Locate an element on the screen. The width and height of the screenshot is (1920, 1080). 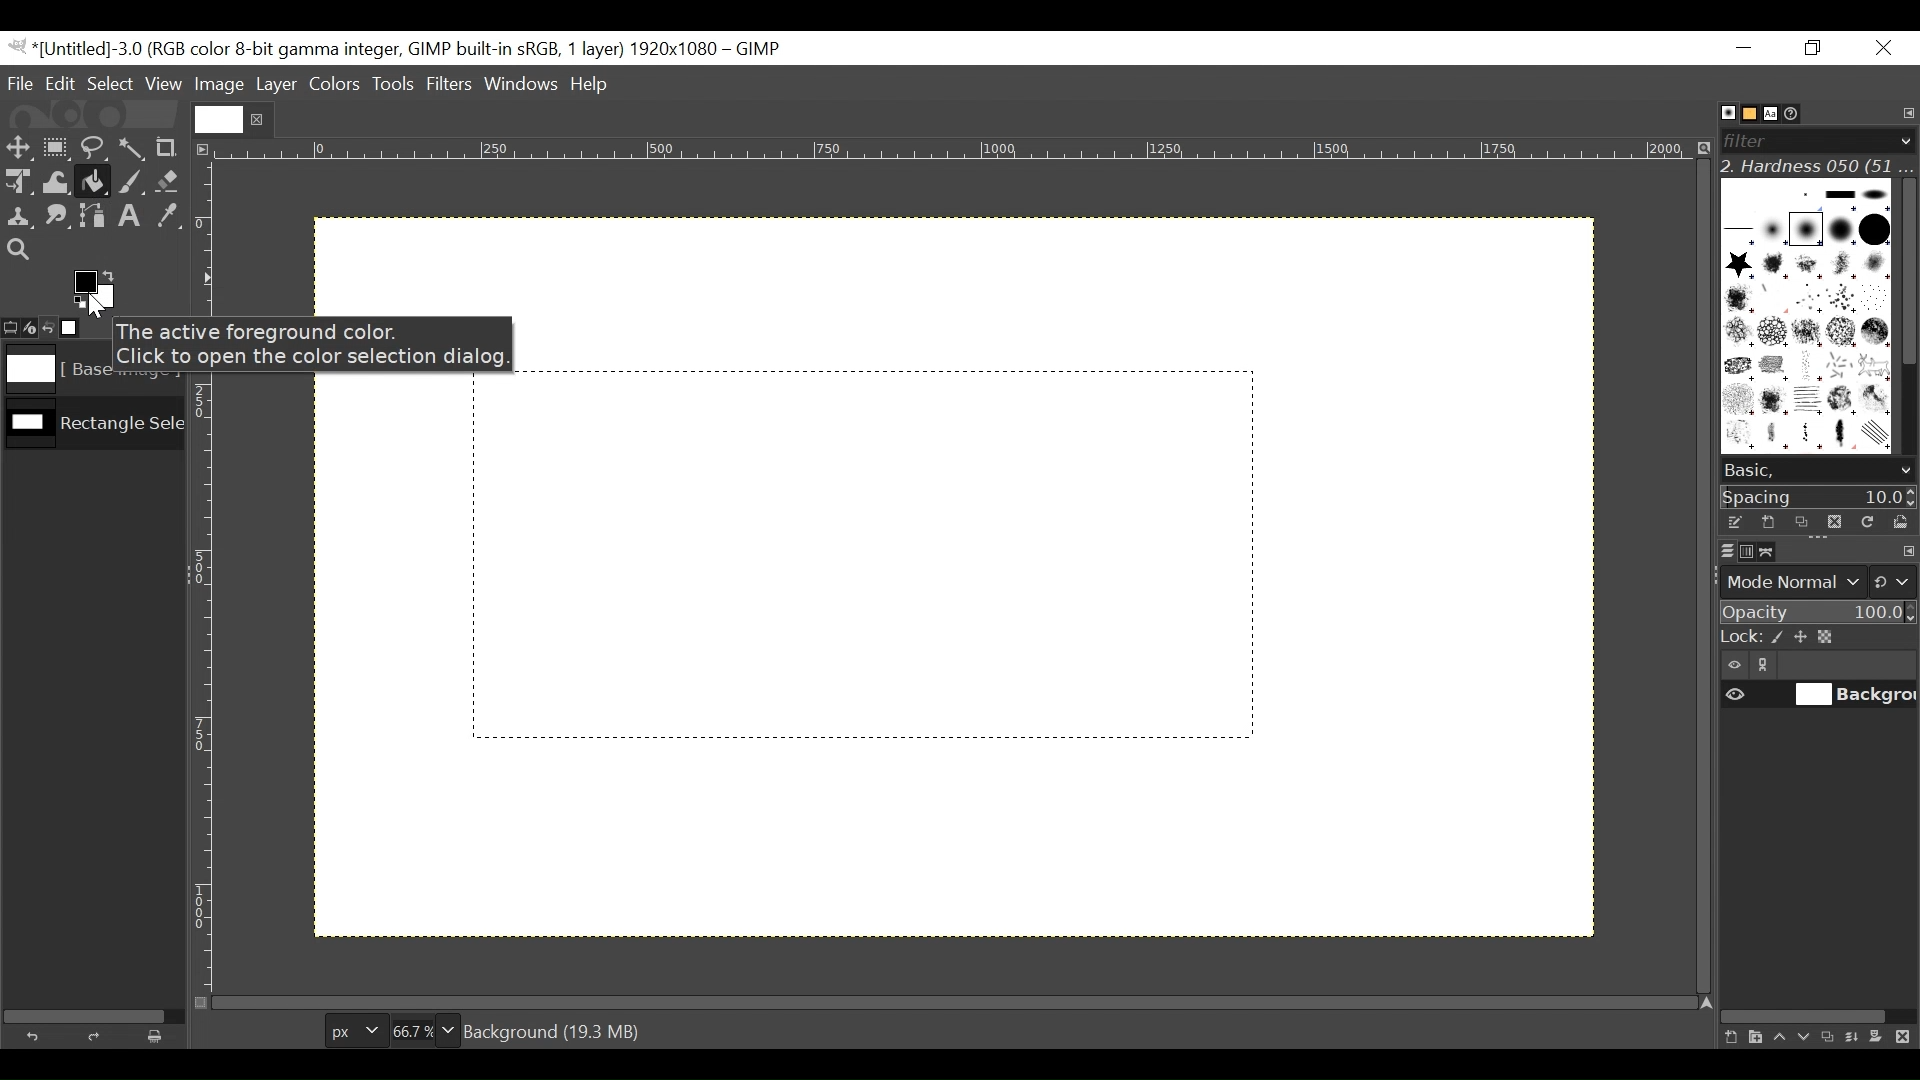
Windows is located at coordinates (523, 86).